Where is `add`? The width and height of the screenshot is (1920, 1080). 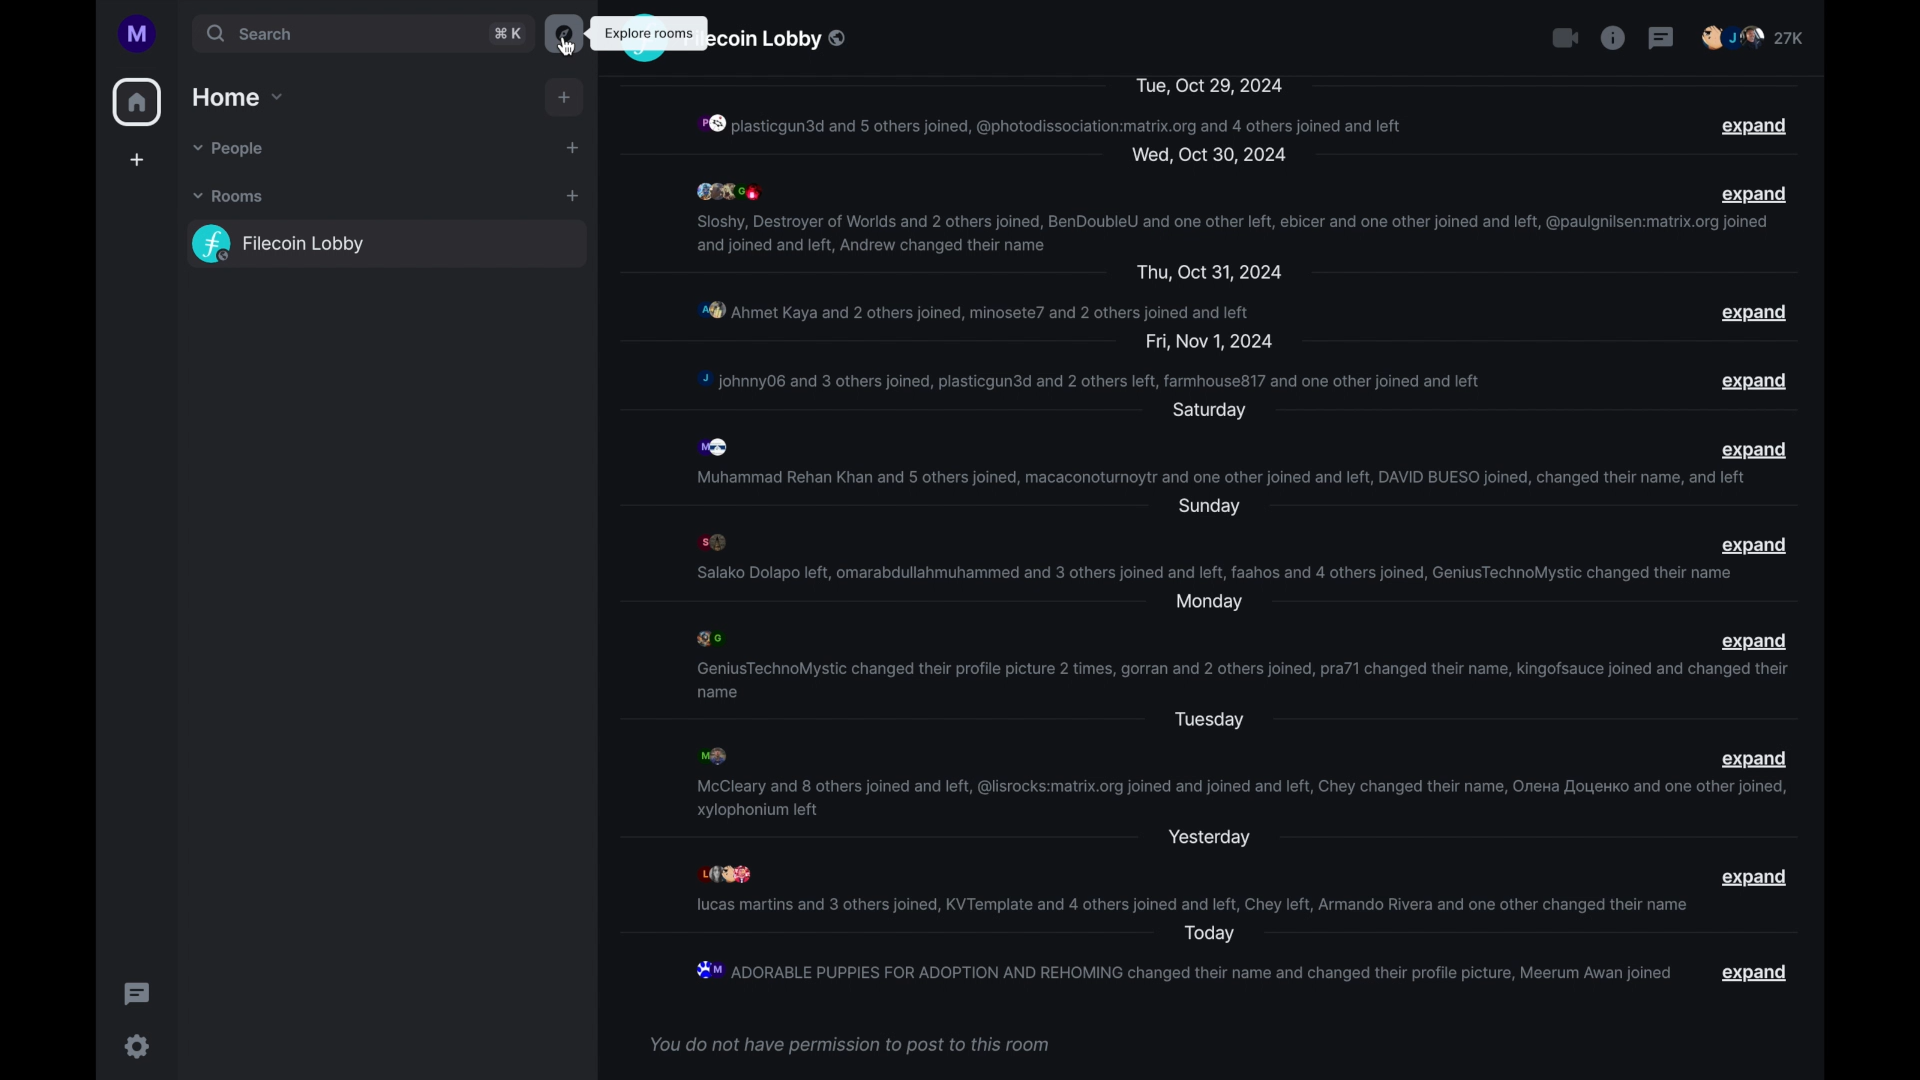 add is located at coordinates (573, 148).